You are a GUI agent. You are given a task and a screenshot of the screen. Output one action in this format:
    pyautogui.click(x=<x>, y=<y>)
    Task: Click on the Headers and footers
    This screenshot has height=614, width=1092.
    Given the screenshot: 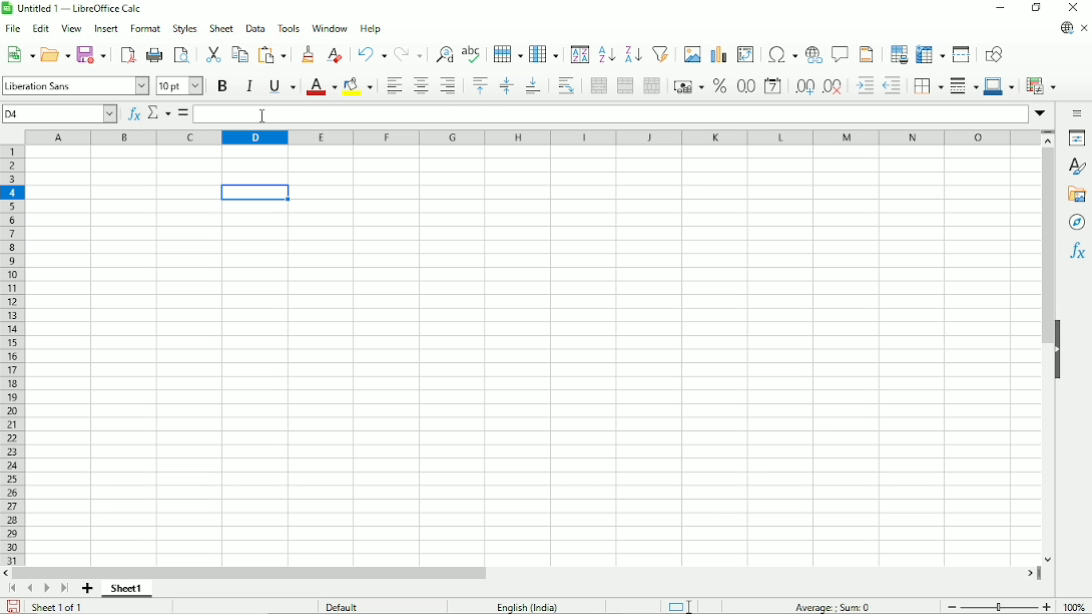 What is the action you would take?
    pyautogui.click(x=867, y=54)
    